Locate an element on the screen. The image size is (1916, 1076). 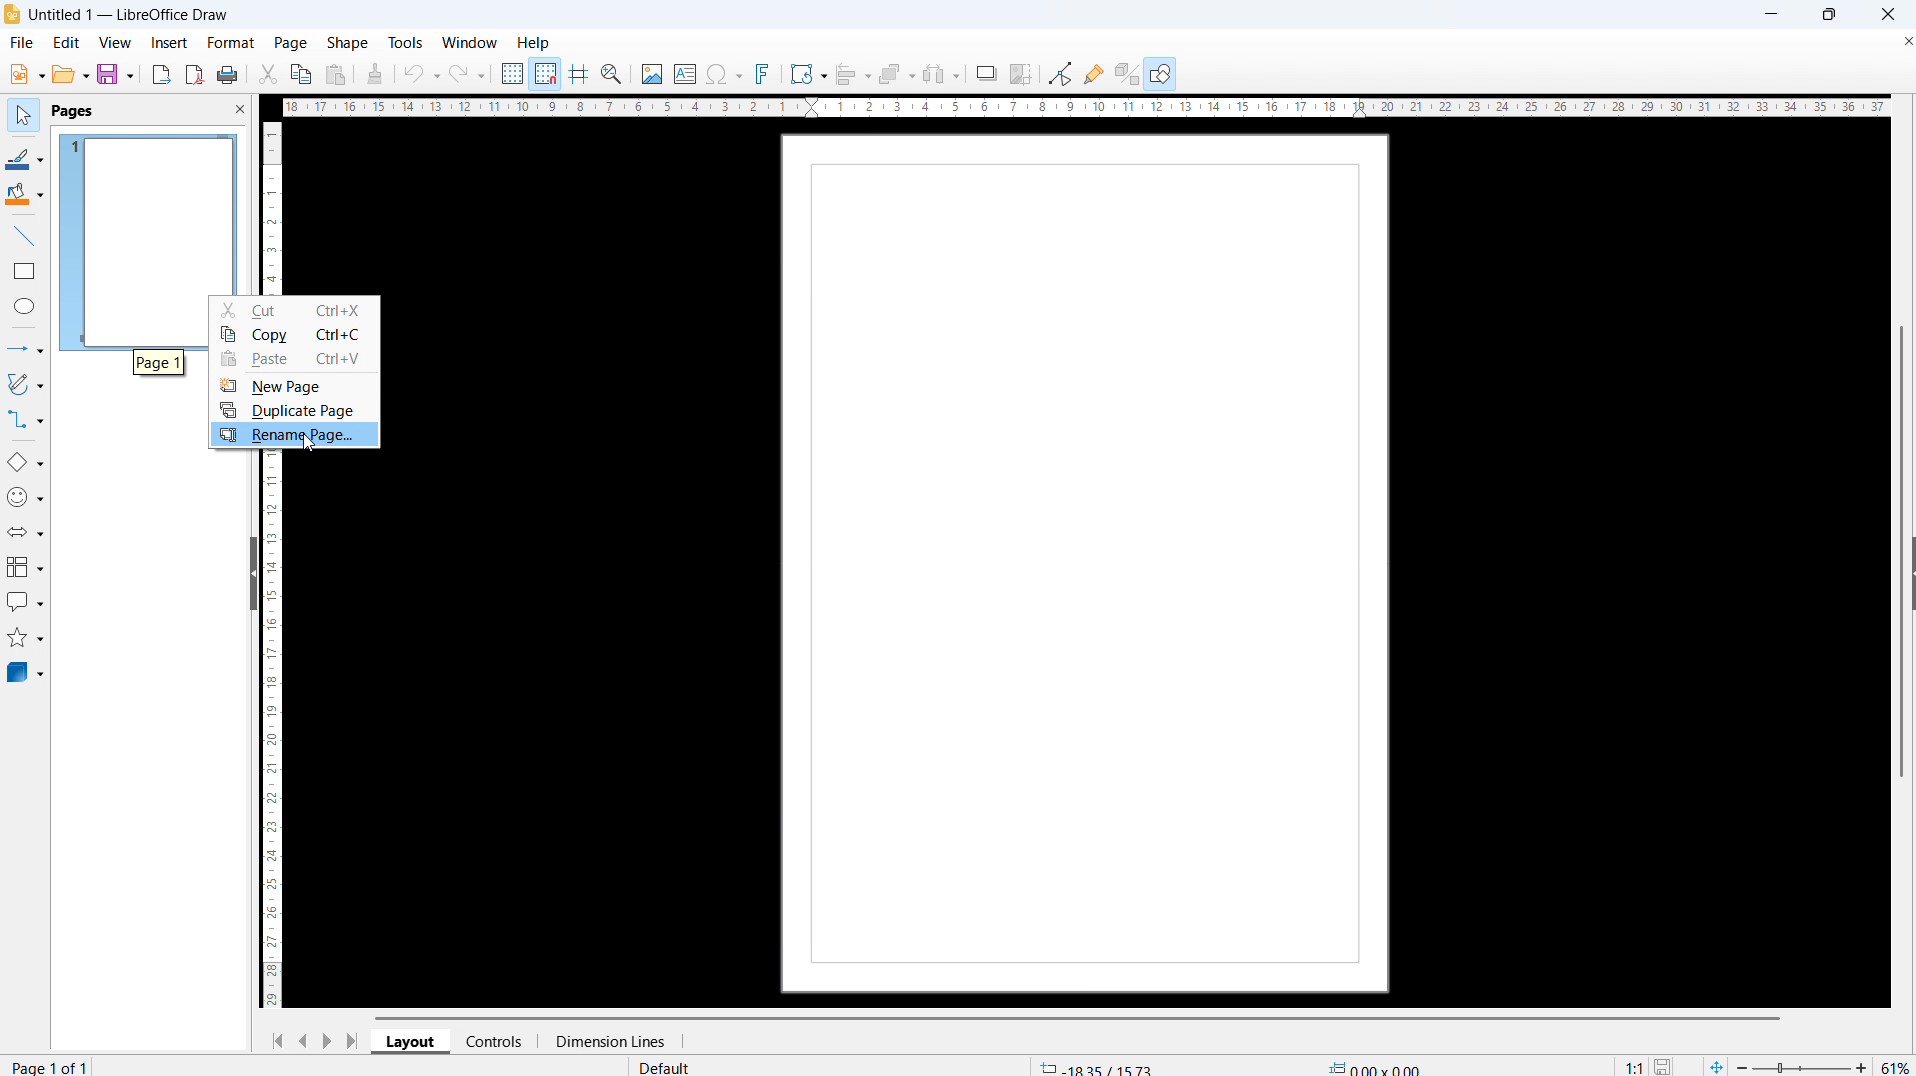
close is located at coordinates (1888, 14).